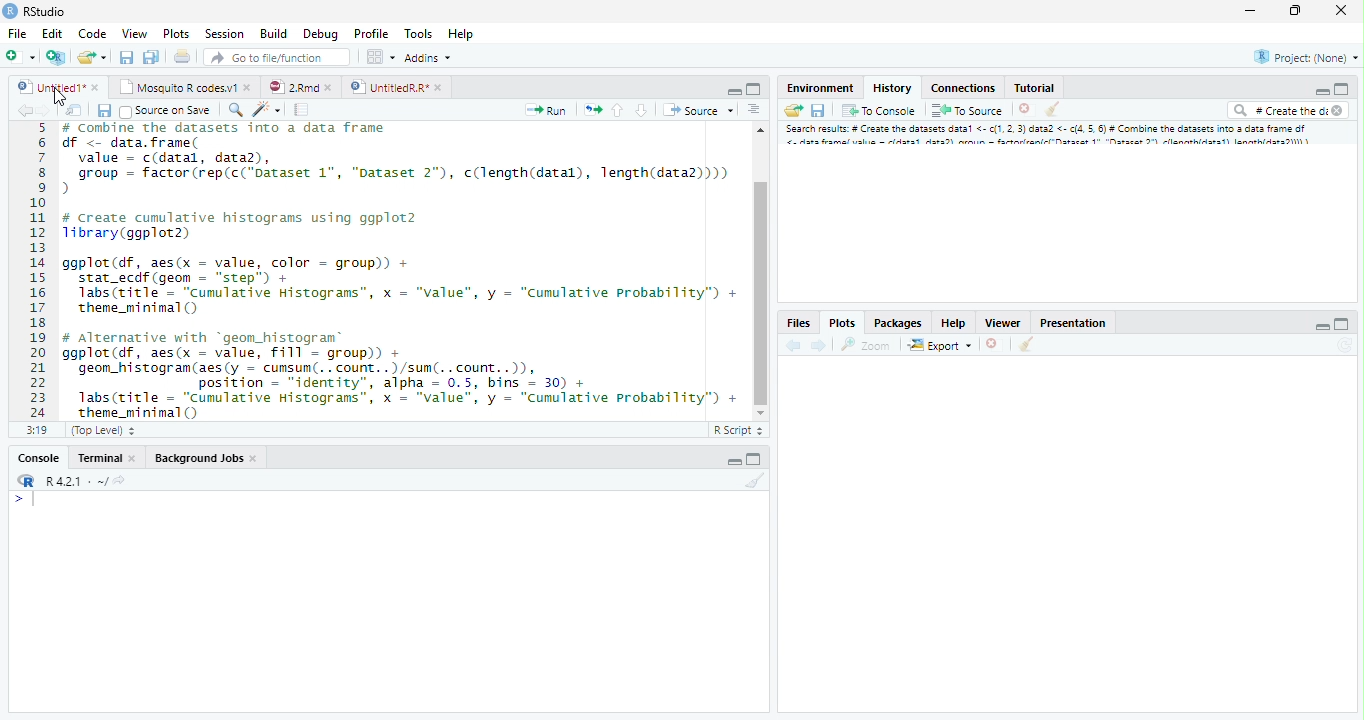 The image size is (1364, 720). What do you see at coordinates (185, 57) in the screenshot?
I see `Print` at bounding box center [185, 57].